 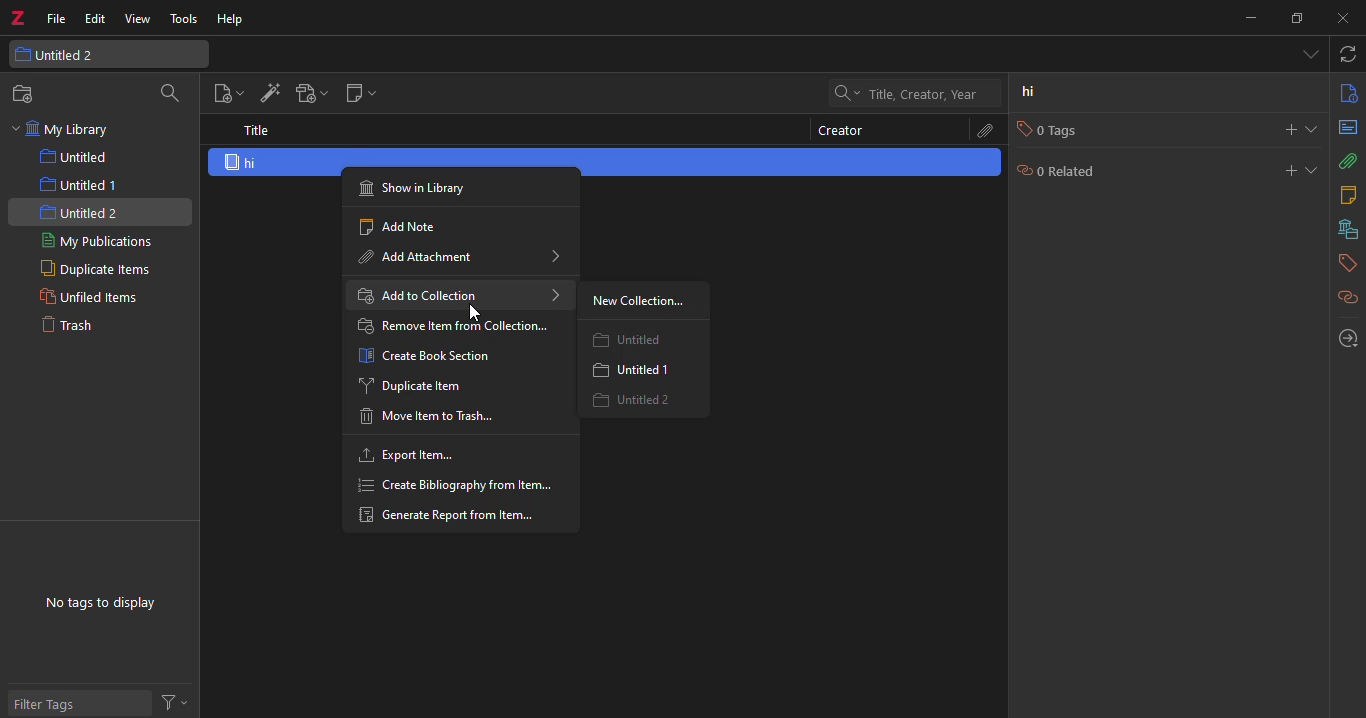 What do you see at coordinates (79, 183) in the screenshot?
I see `untitled 1` at bounding box center [79, 183].